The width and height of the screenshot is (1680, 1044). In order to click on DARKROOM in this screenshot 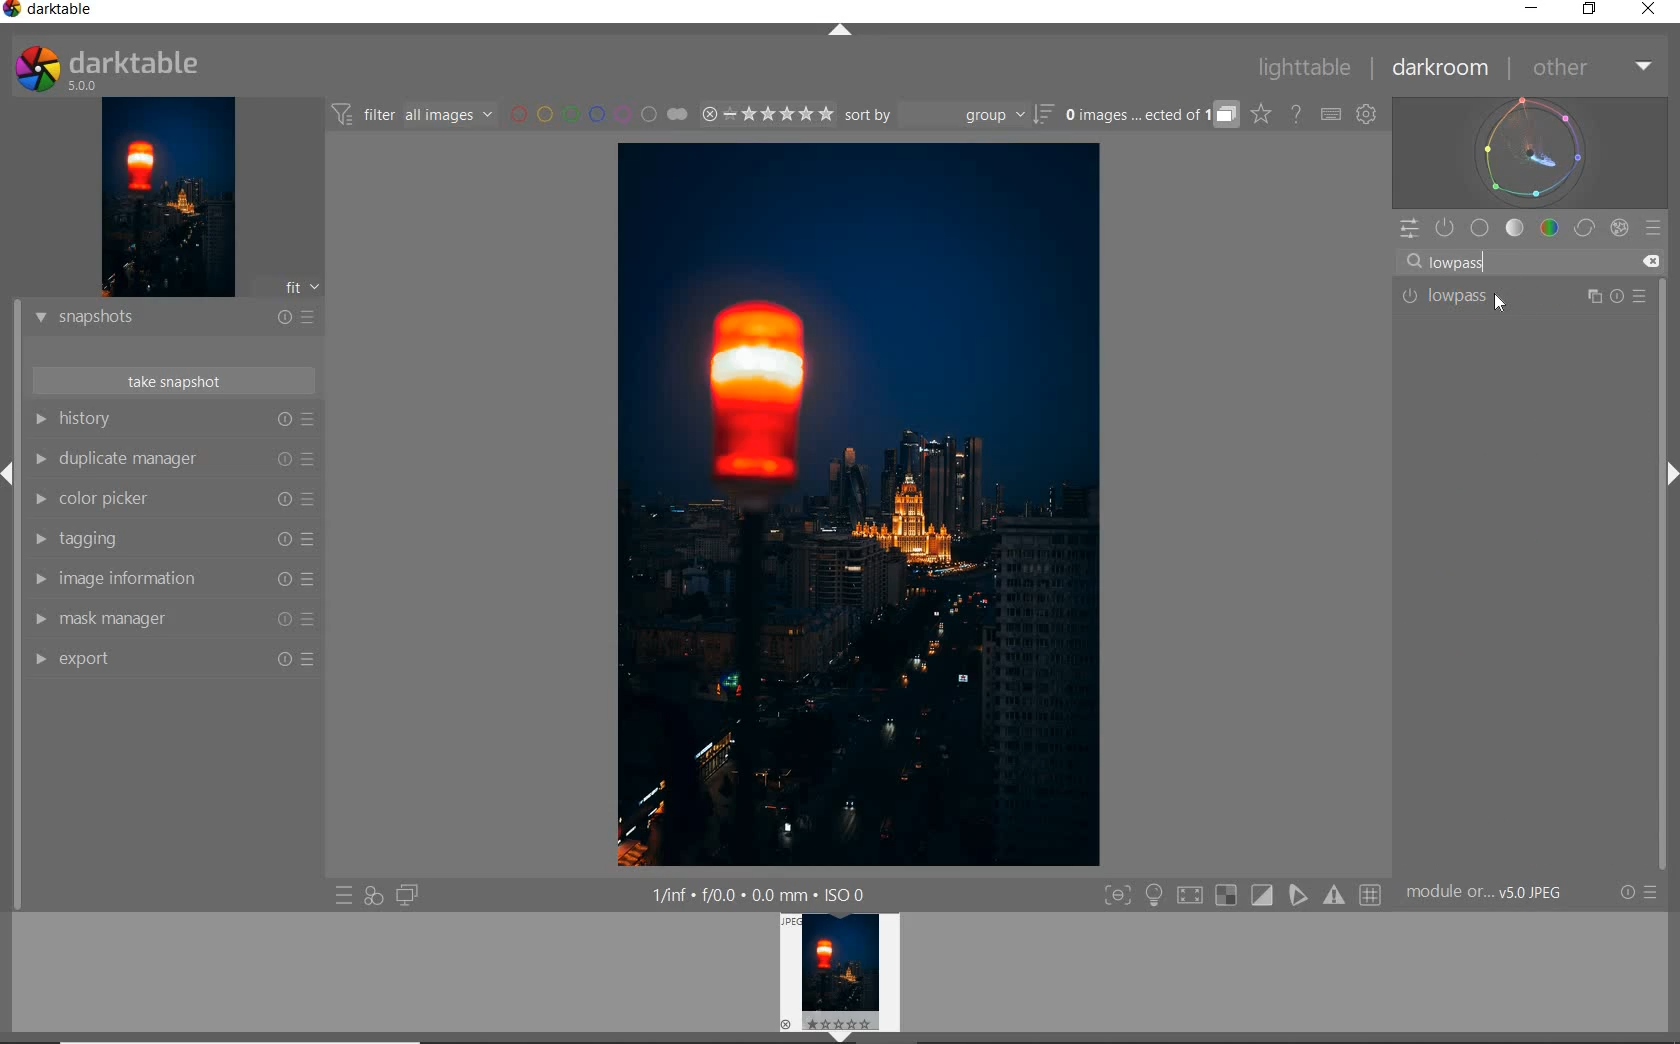, I will do `click(1444, 69)`.